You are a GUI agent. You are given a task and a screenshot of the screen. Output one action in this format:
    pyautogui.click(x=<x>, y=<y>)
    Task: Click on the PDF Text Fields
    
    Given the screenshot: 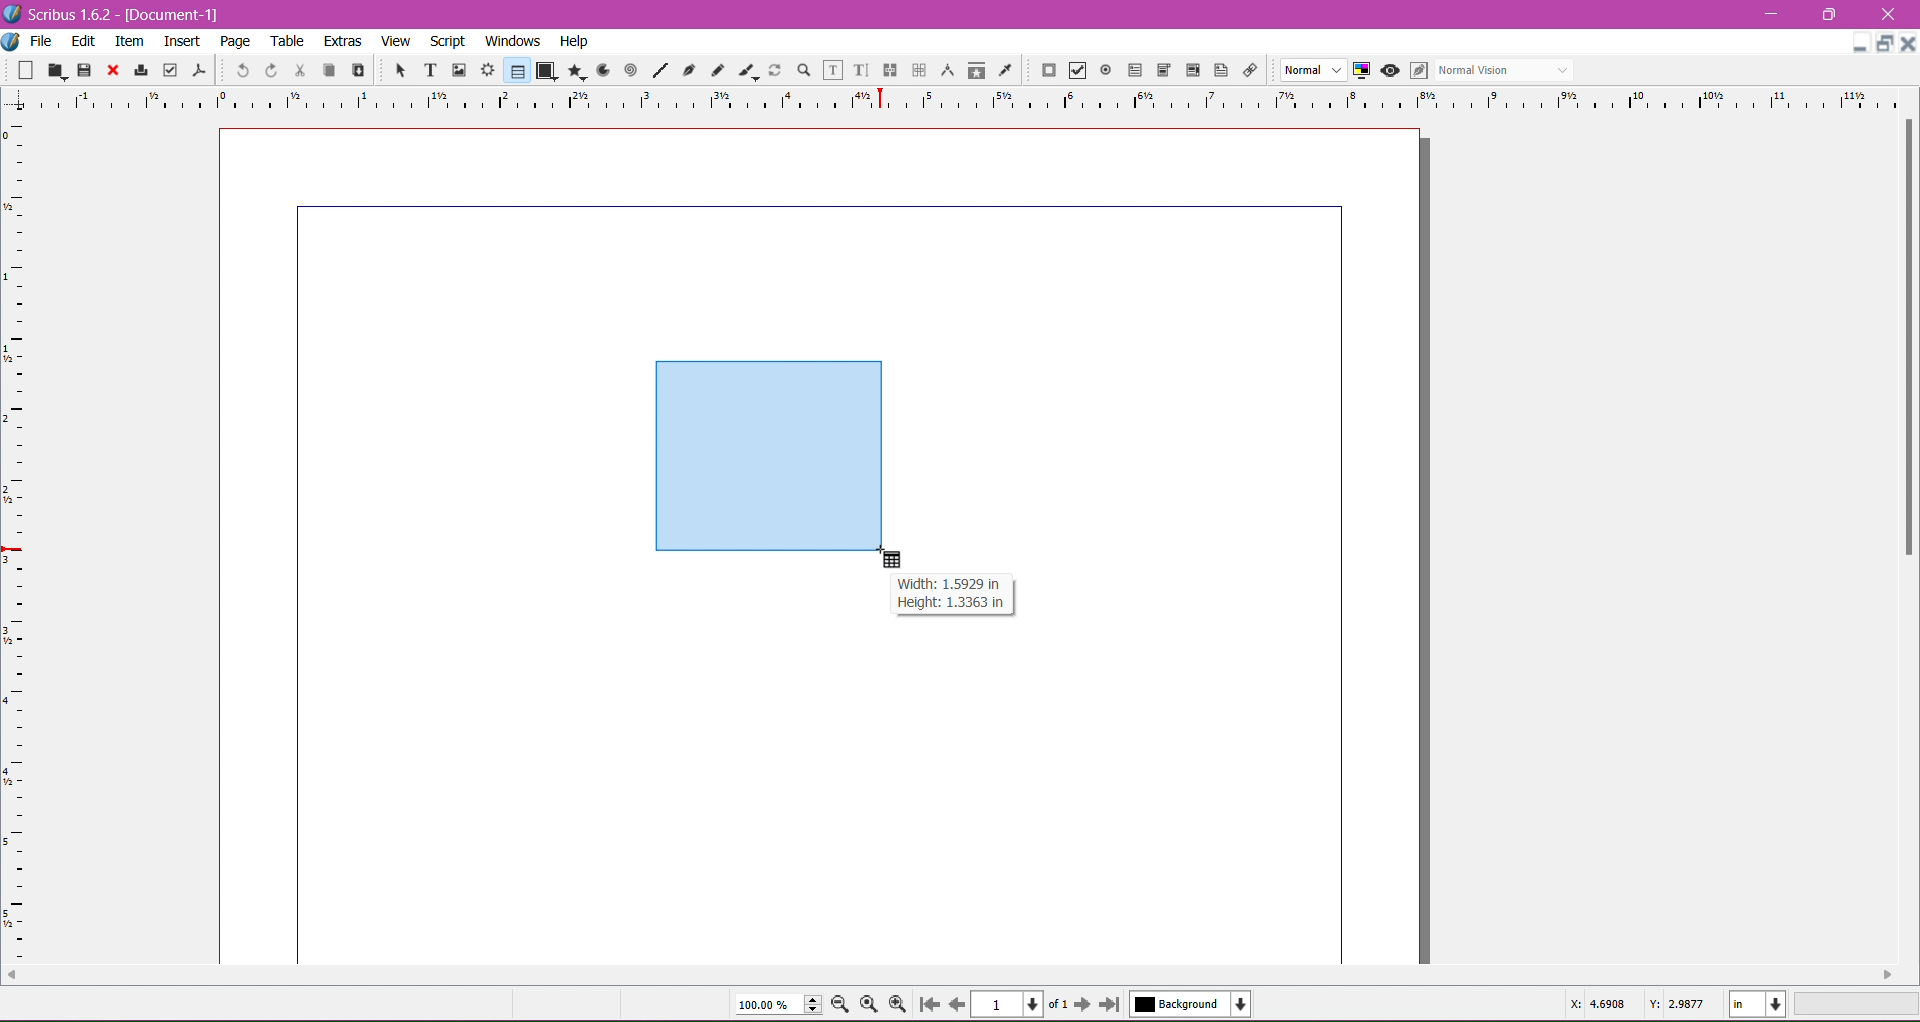 What is the action you would take?
    pyautogui.click(x=1131, y=71)
    